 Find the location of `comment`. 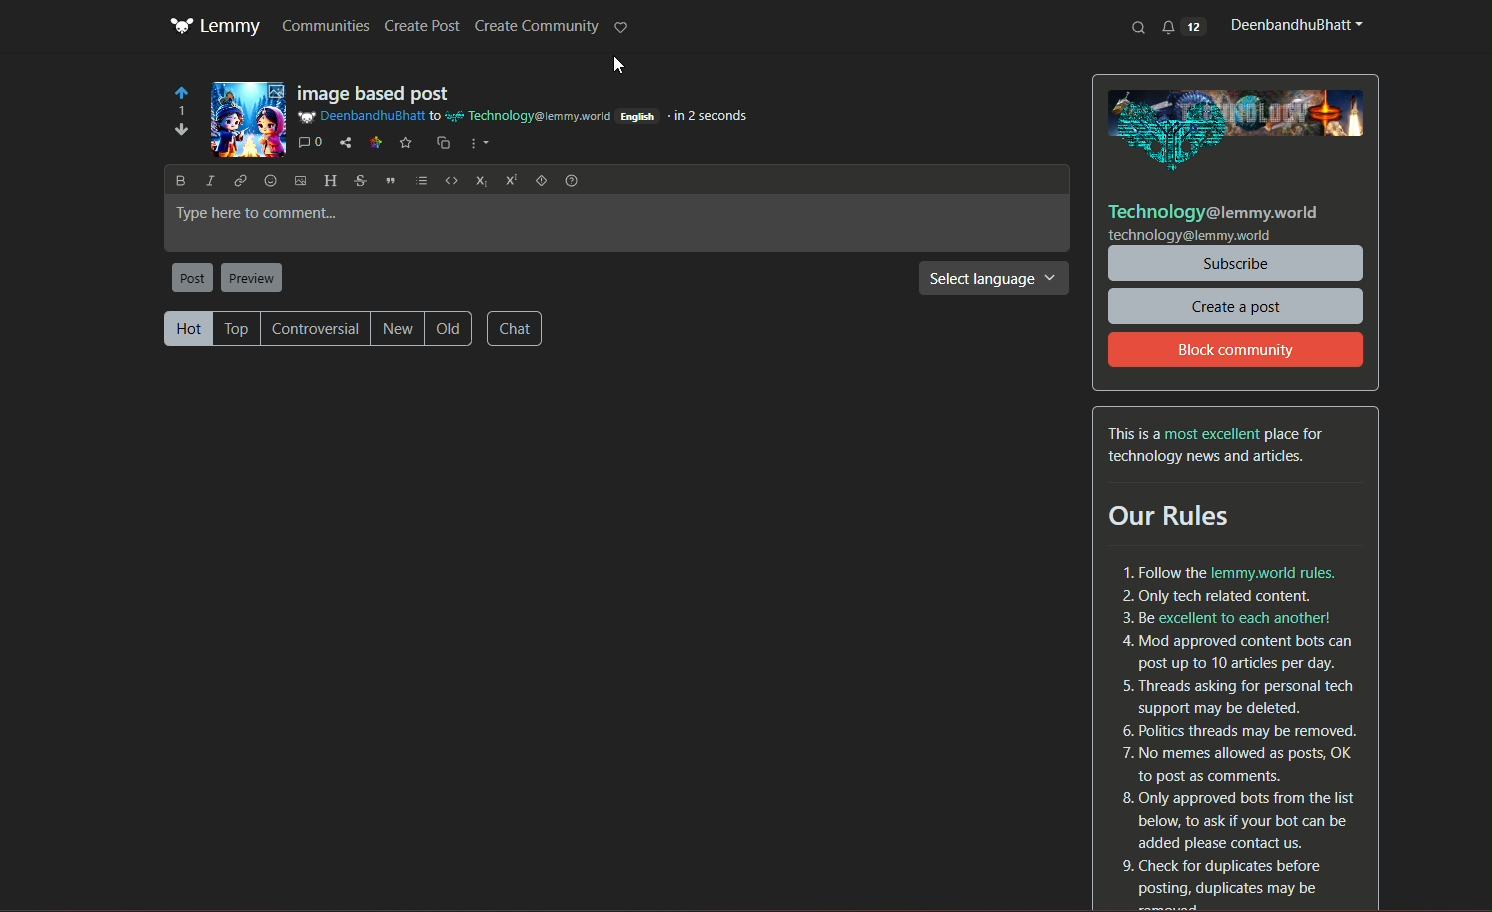

comment is located at coordinates (311, 141).